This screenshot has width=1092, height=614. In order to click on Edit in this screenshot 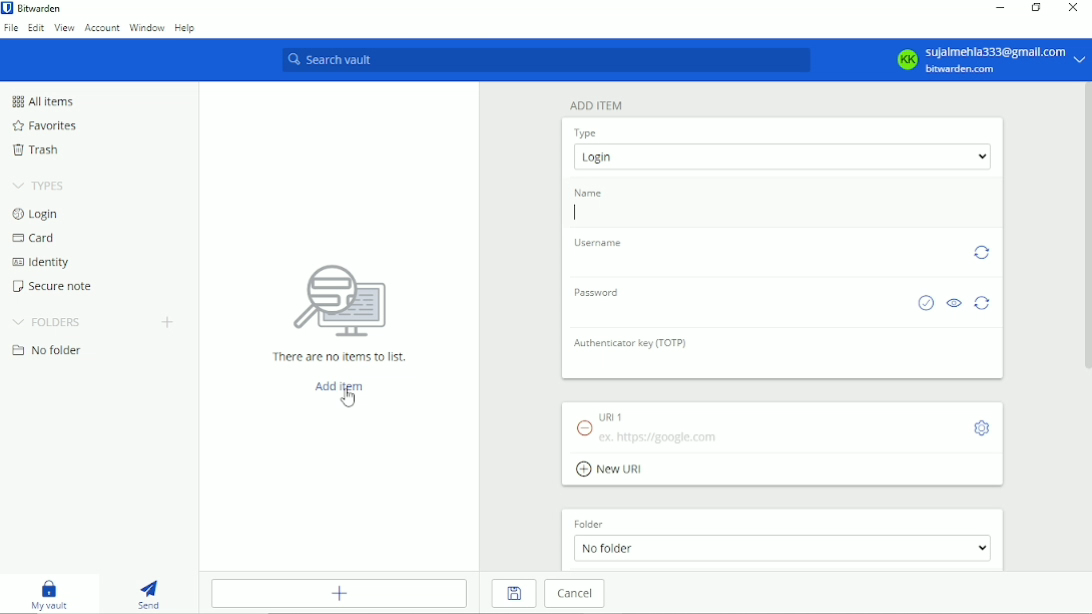, I will do `click(35, 30)`.